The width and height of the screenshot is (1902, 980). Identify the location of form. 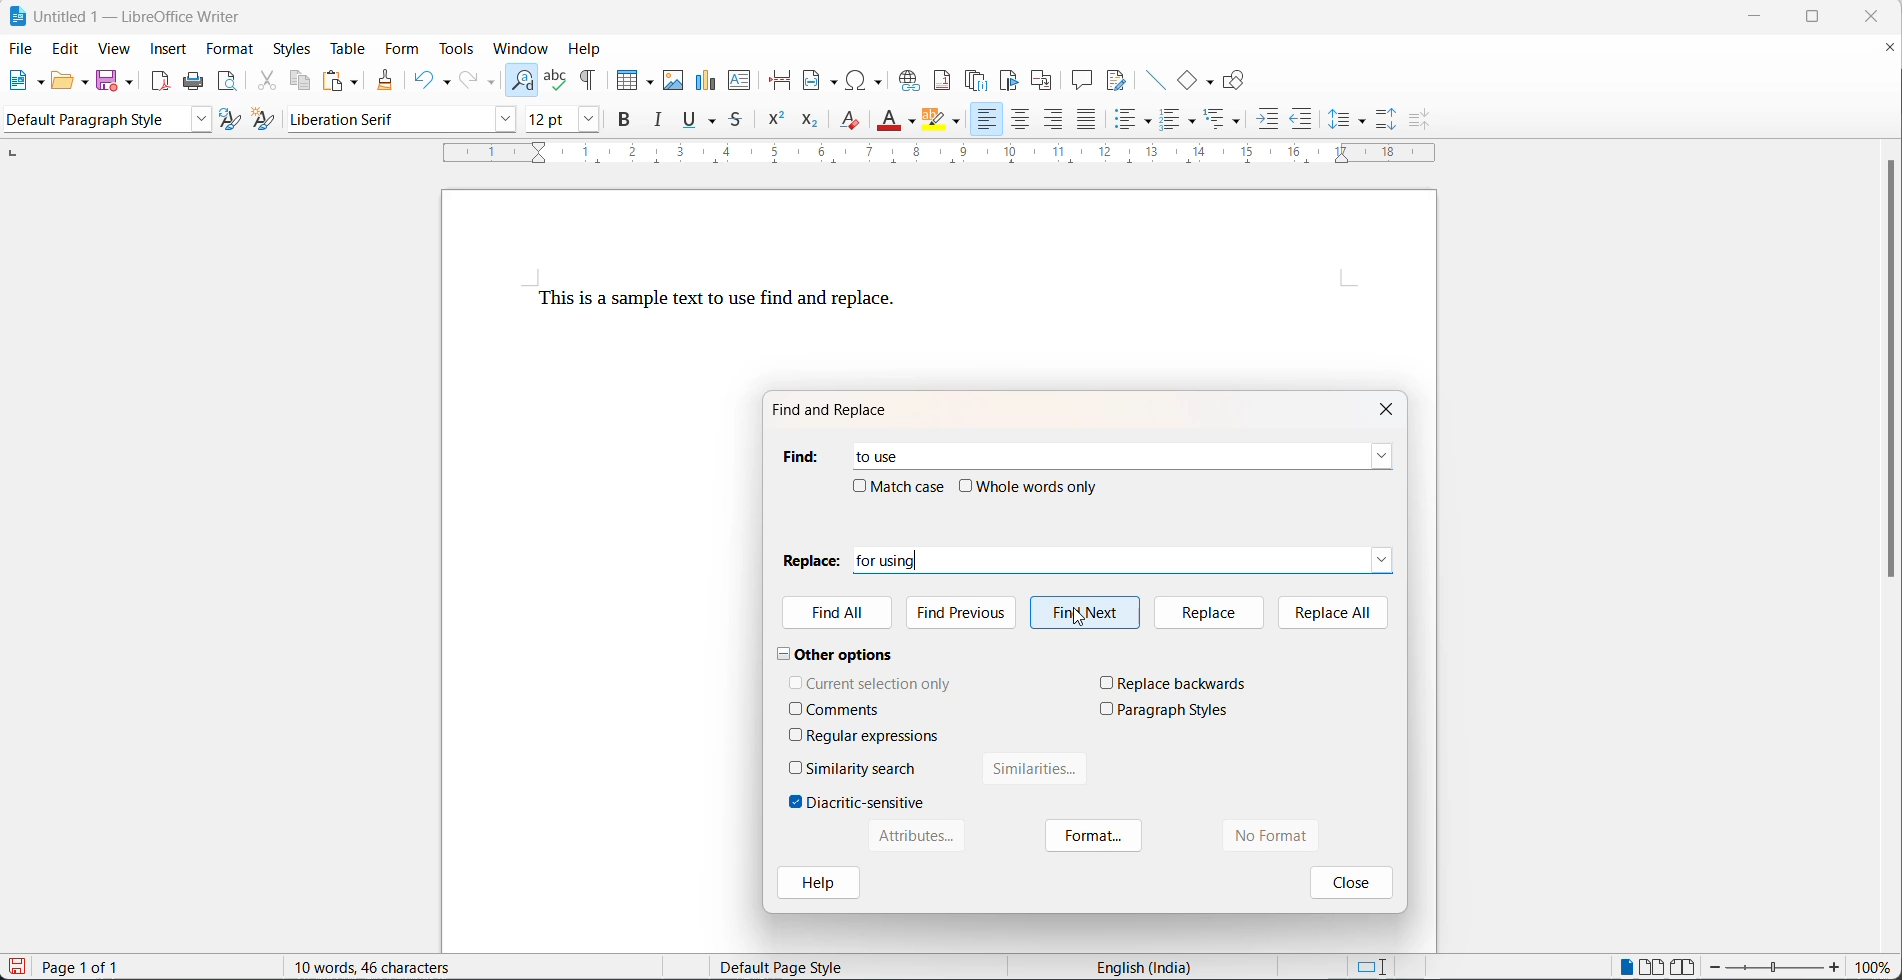
(401, 50).